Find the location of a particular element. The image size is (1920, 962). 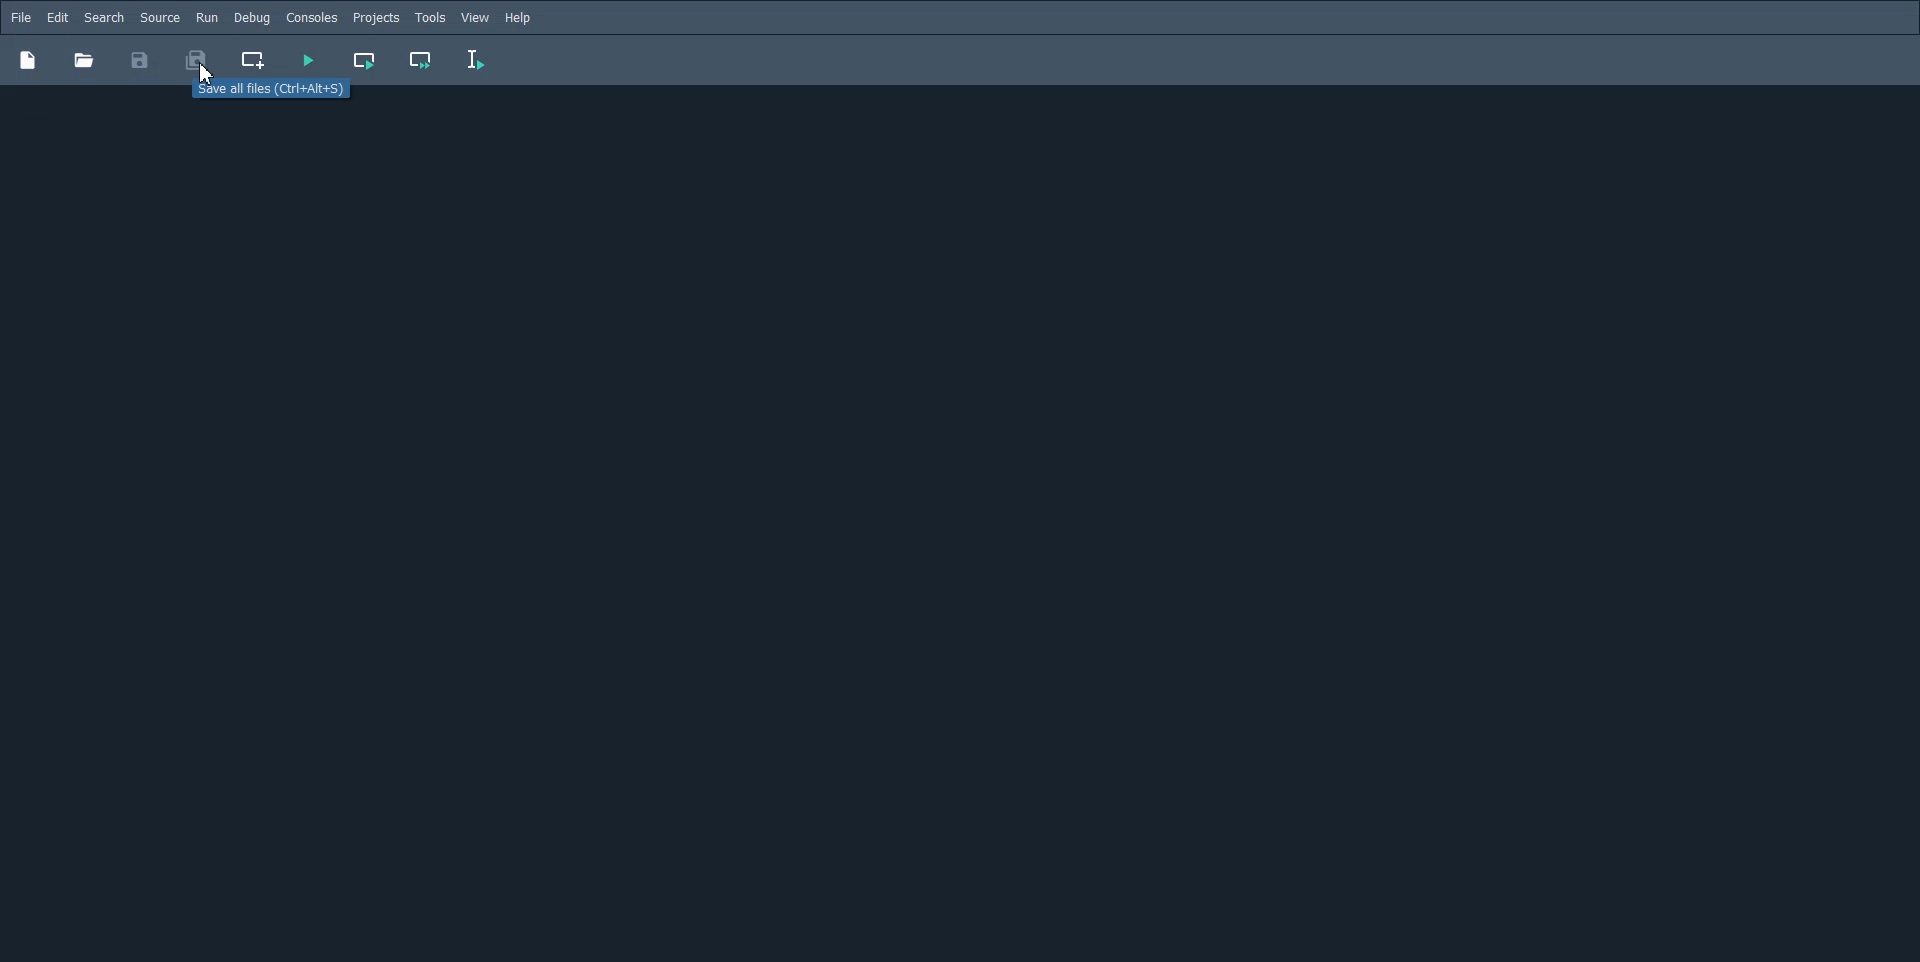

New file is located at coordinates (27, 59).